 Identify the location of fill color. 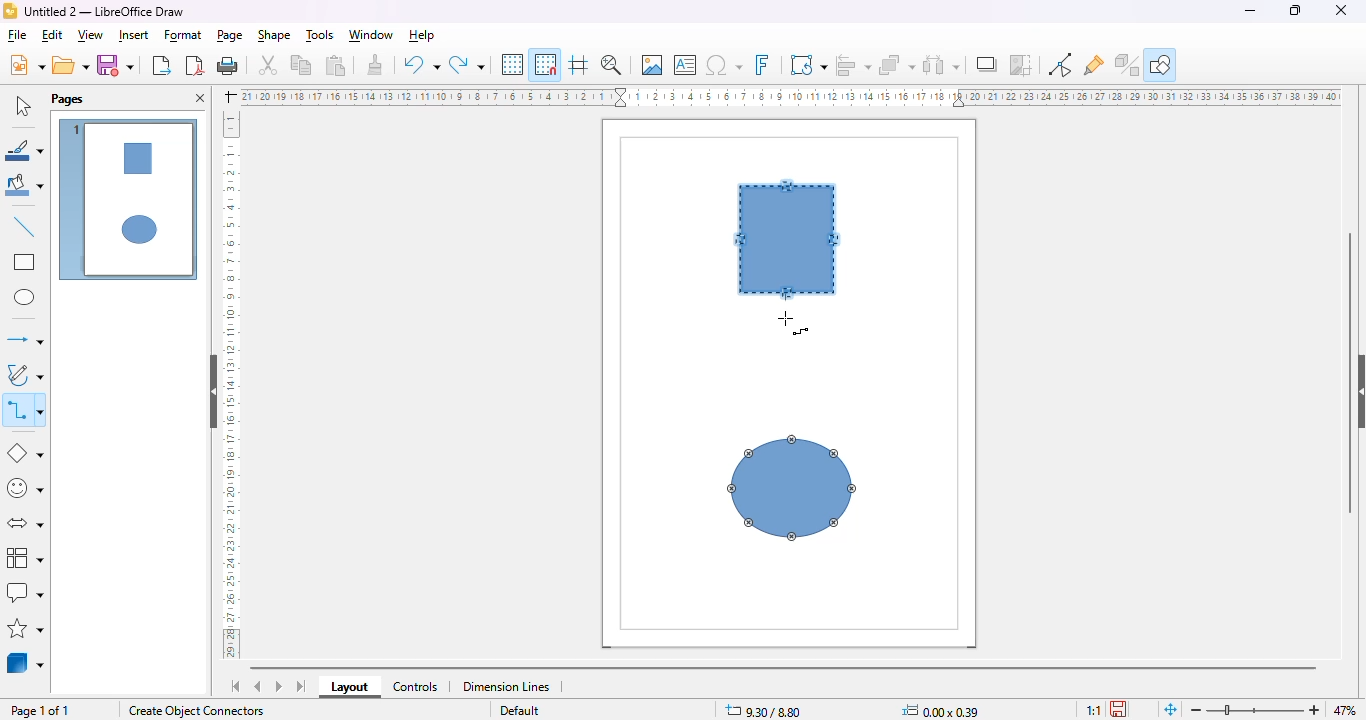
(25, 187).